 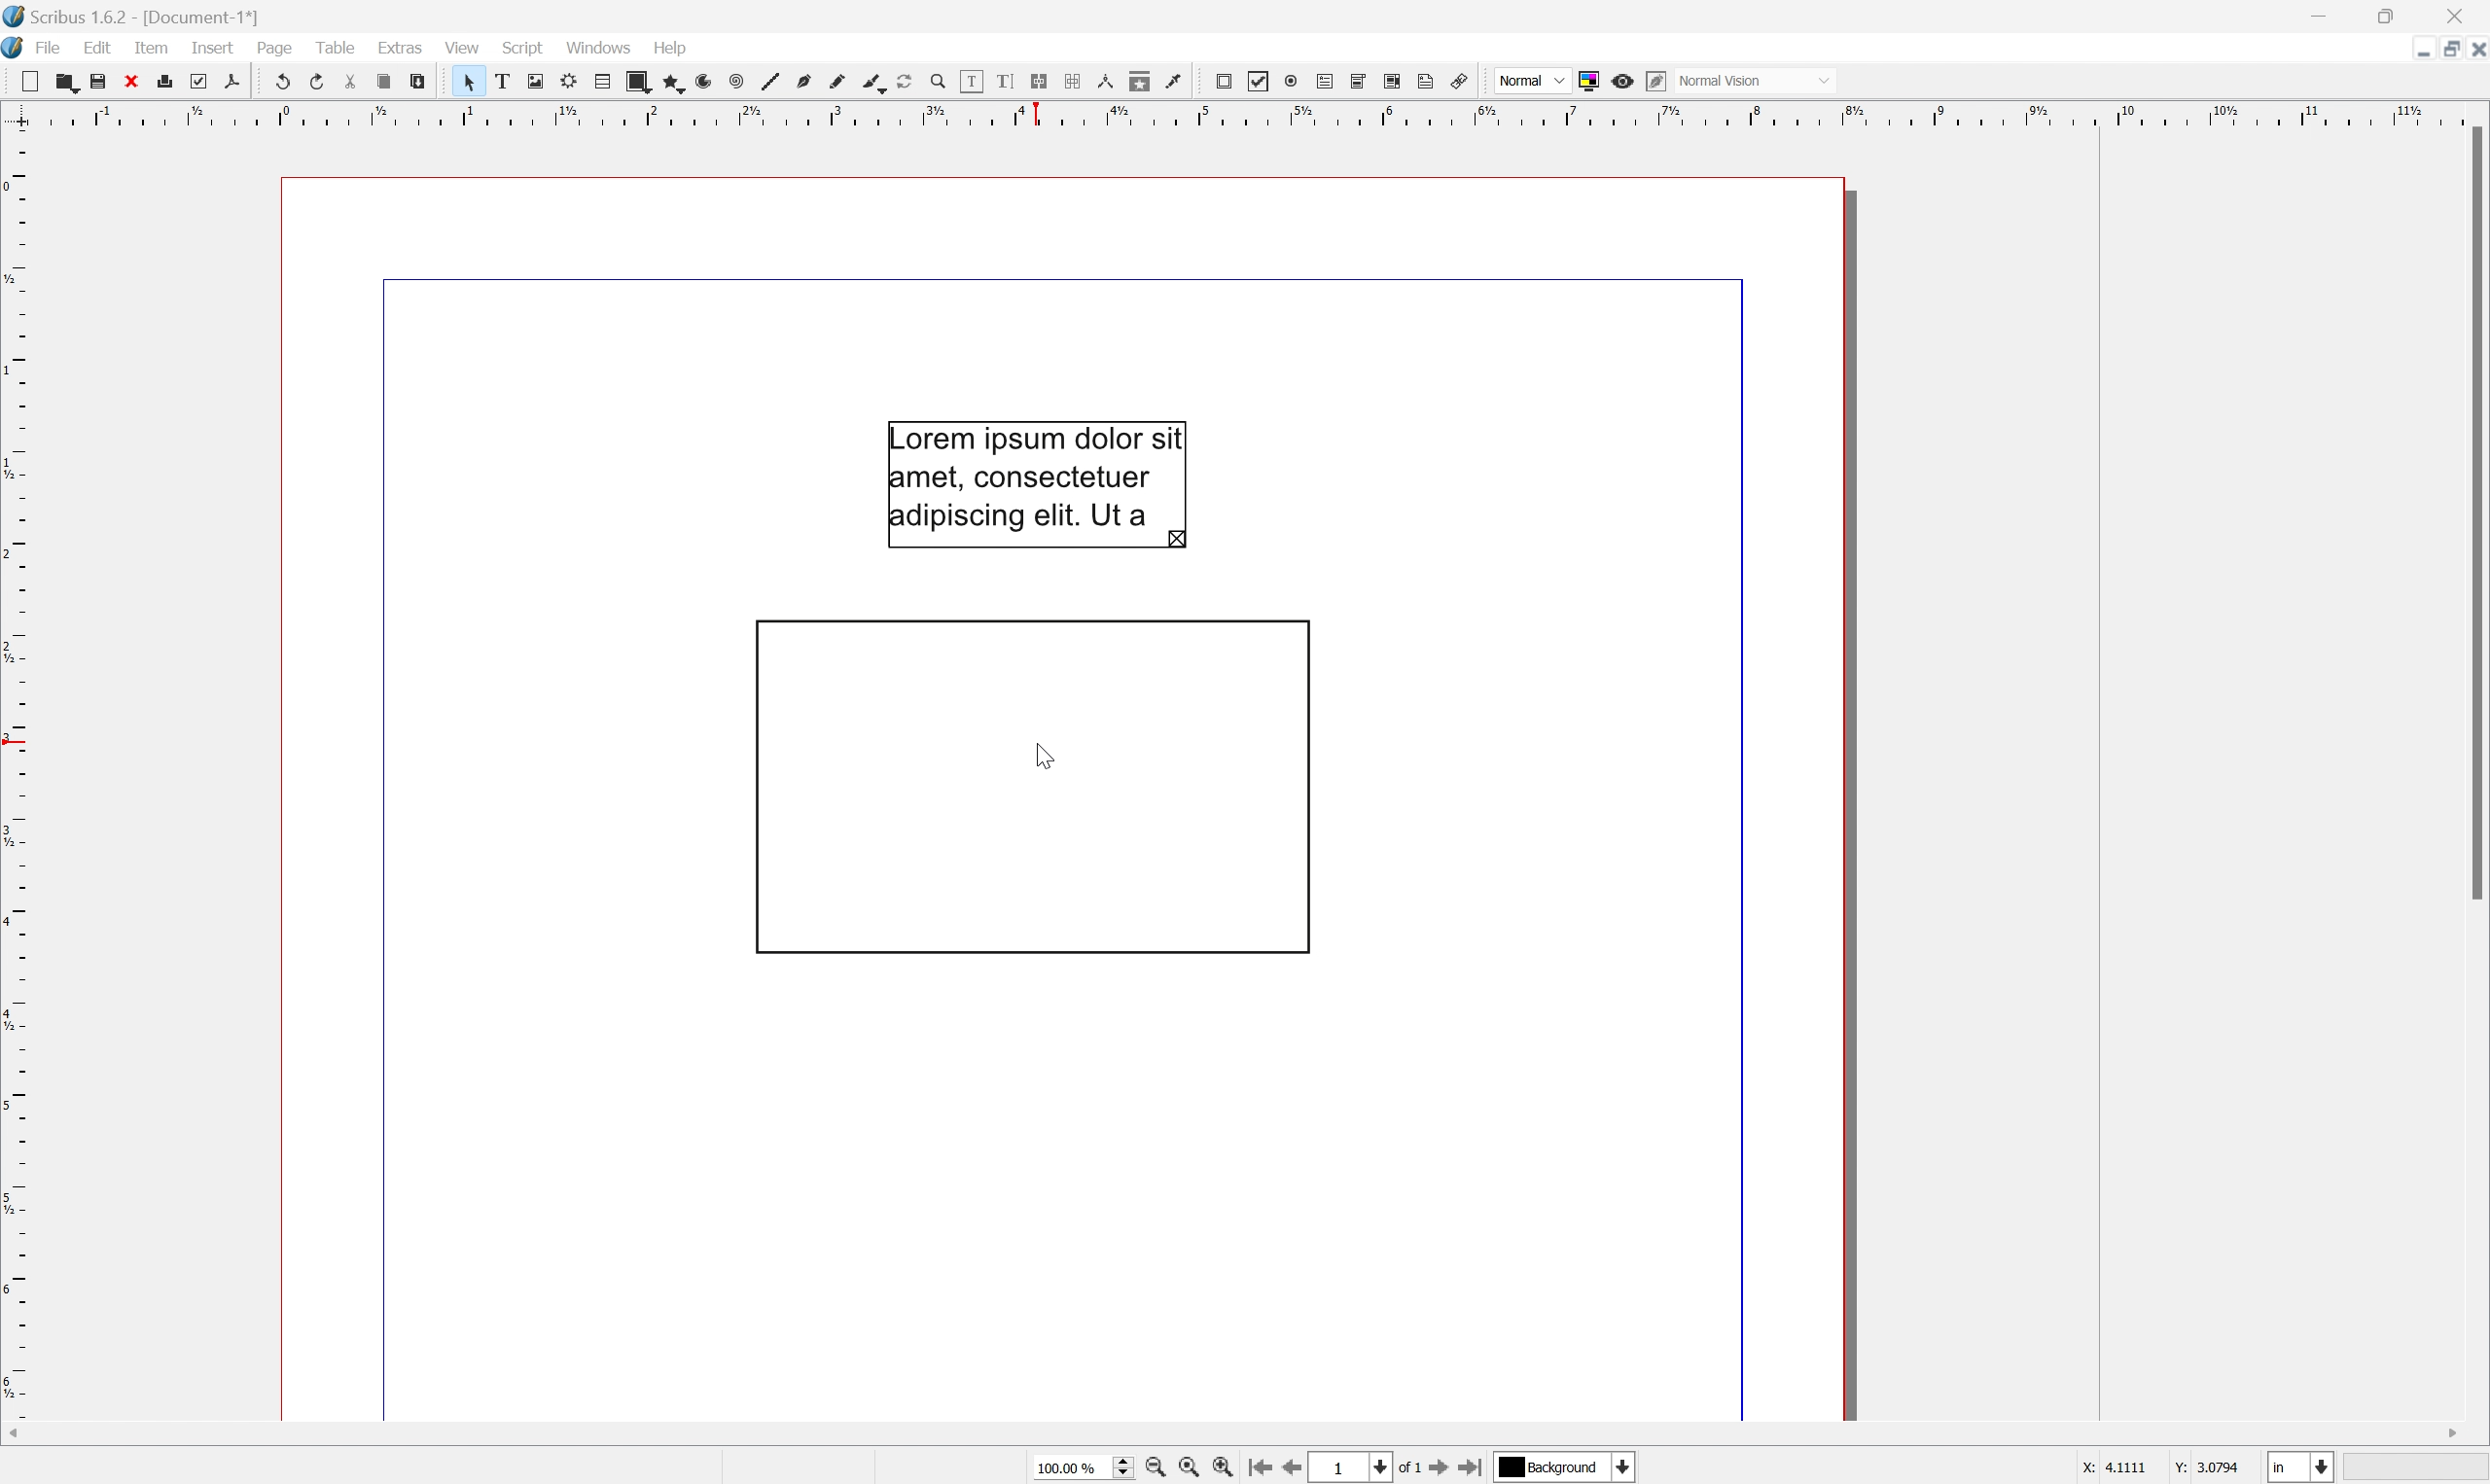 I want to click on 4.1111, so click(x=2128, y=1468).